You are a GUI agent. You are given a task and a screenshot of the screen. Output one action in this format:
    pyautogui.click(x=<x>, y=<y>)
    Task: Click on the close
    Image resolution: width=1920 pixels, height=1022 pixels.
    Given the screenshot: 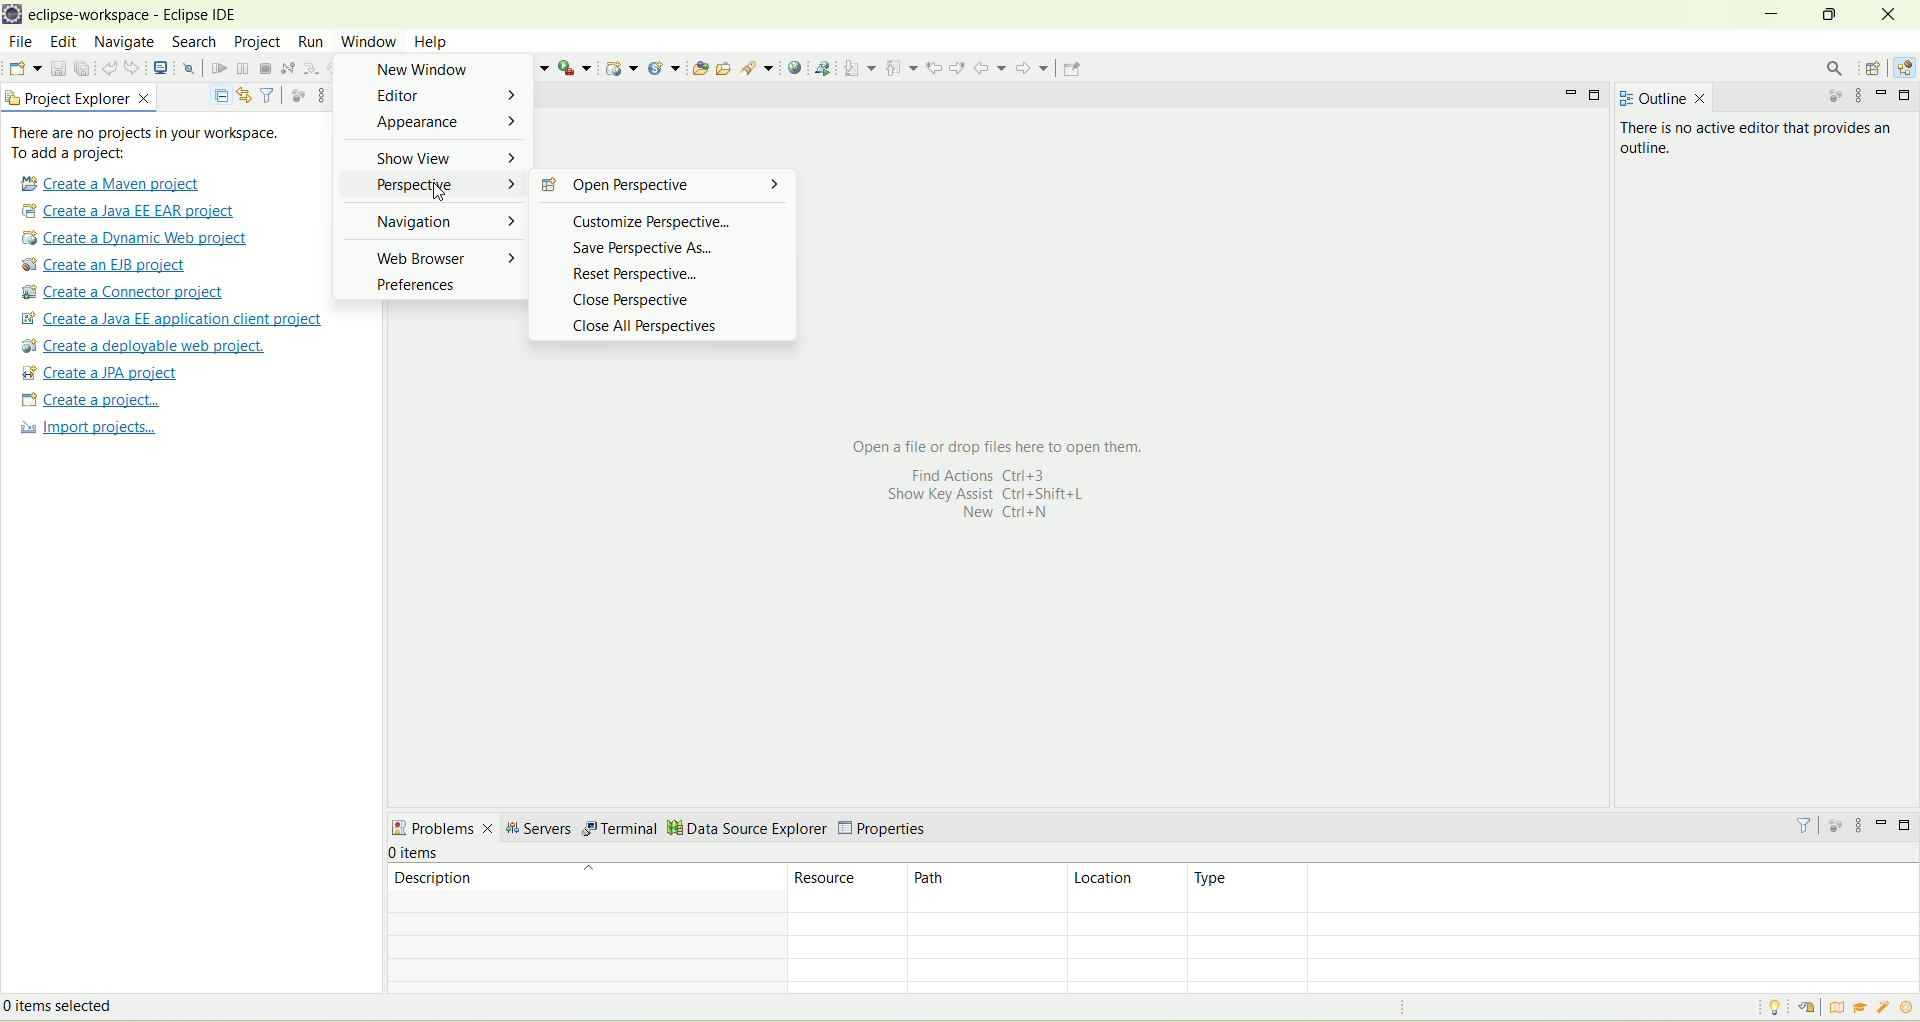 What is the action you would take?
    pyautogui.click(x=1885, y=13)
    